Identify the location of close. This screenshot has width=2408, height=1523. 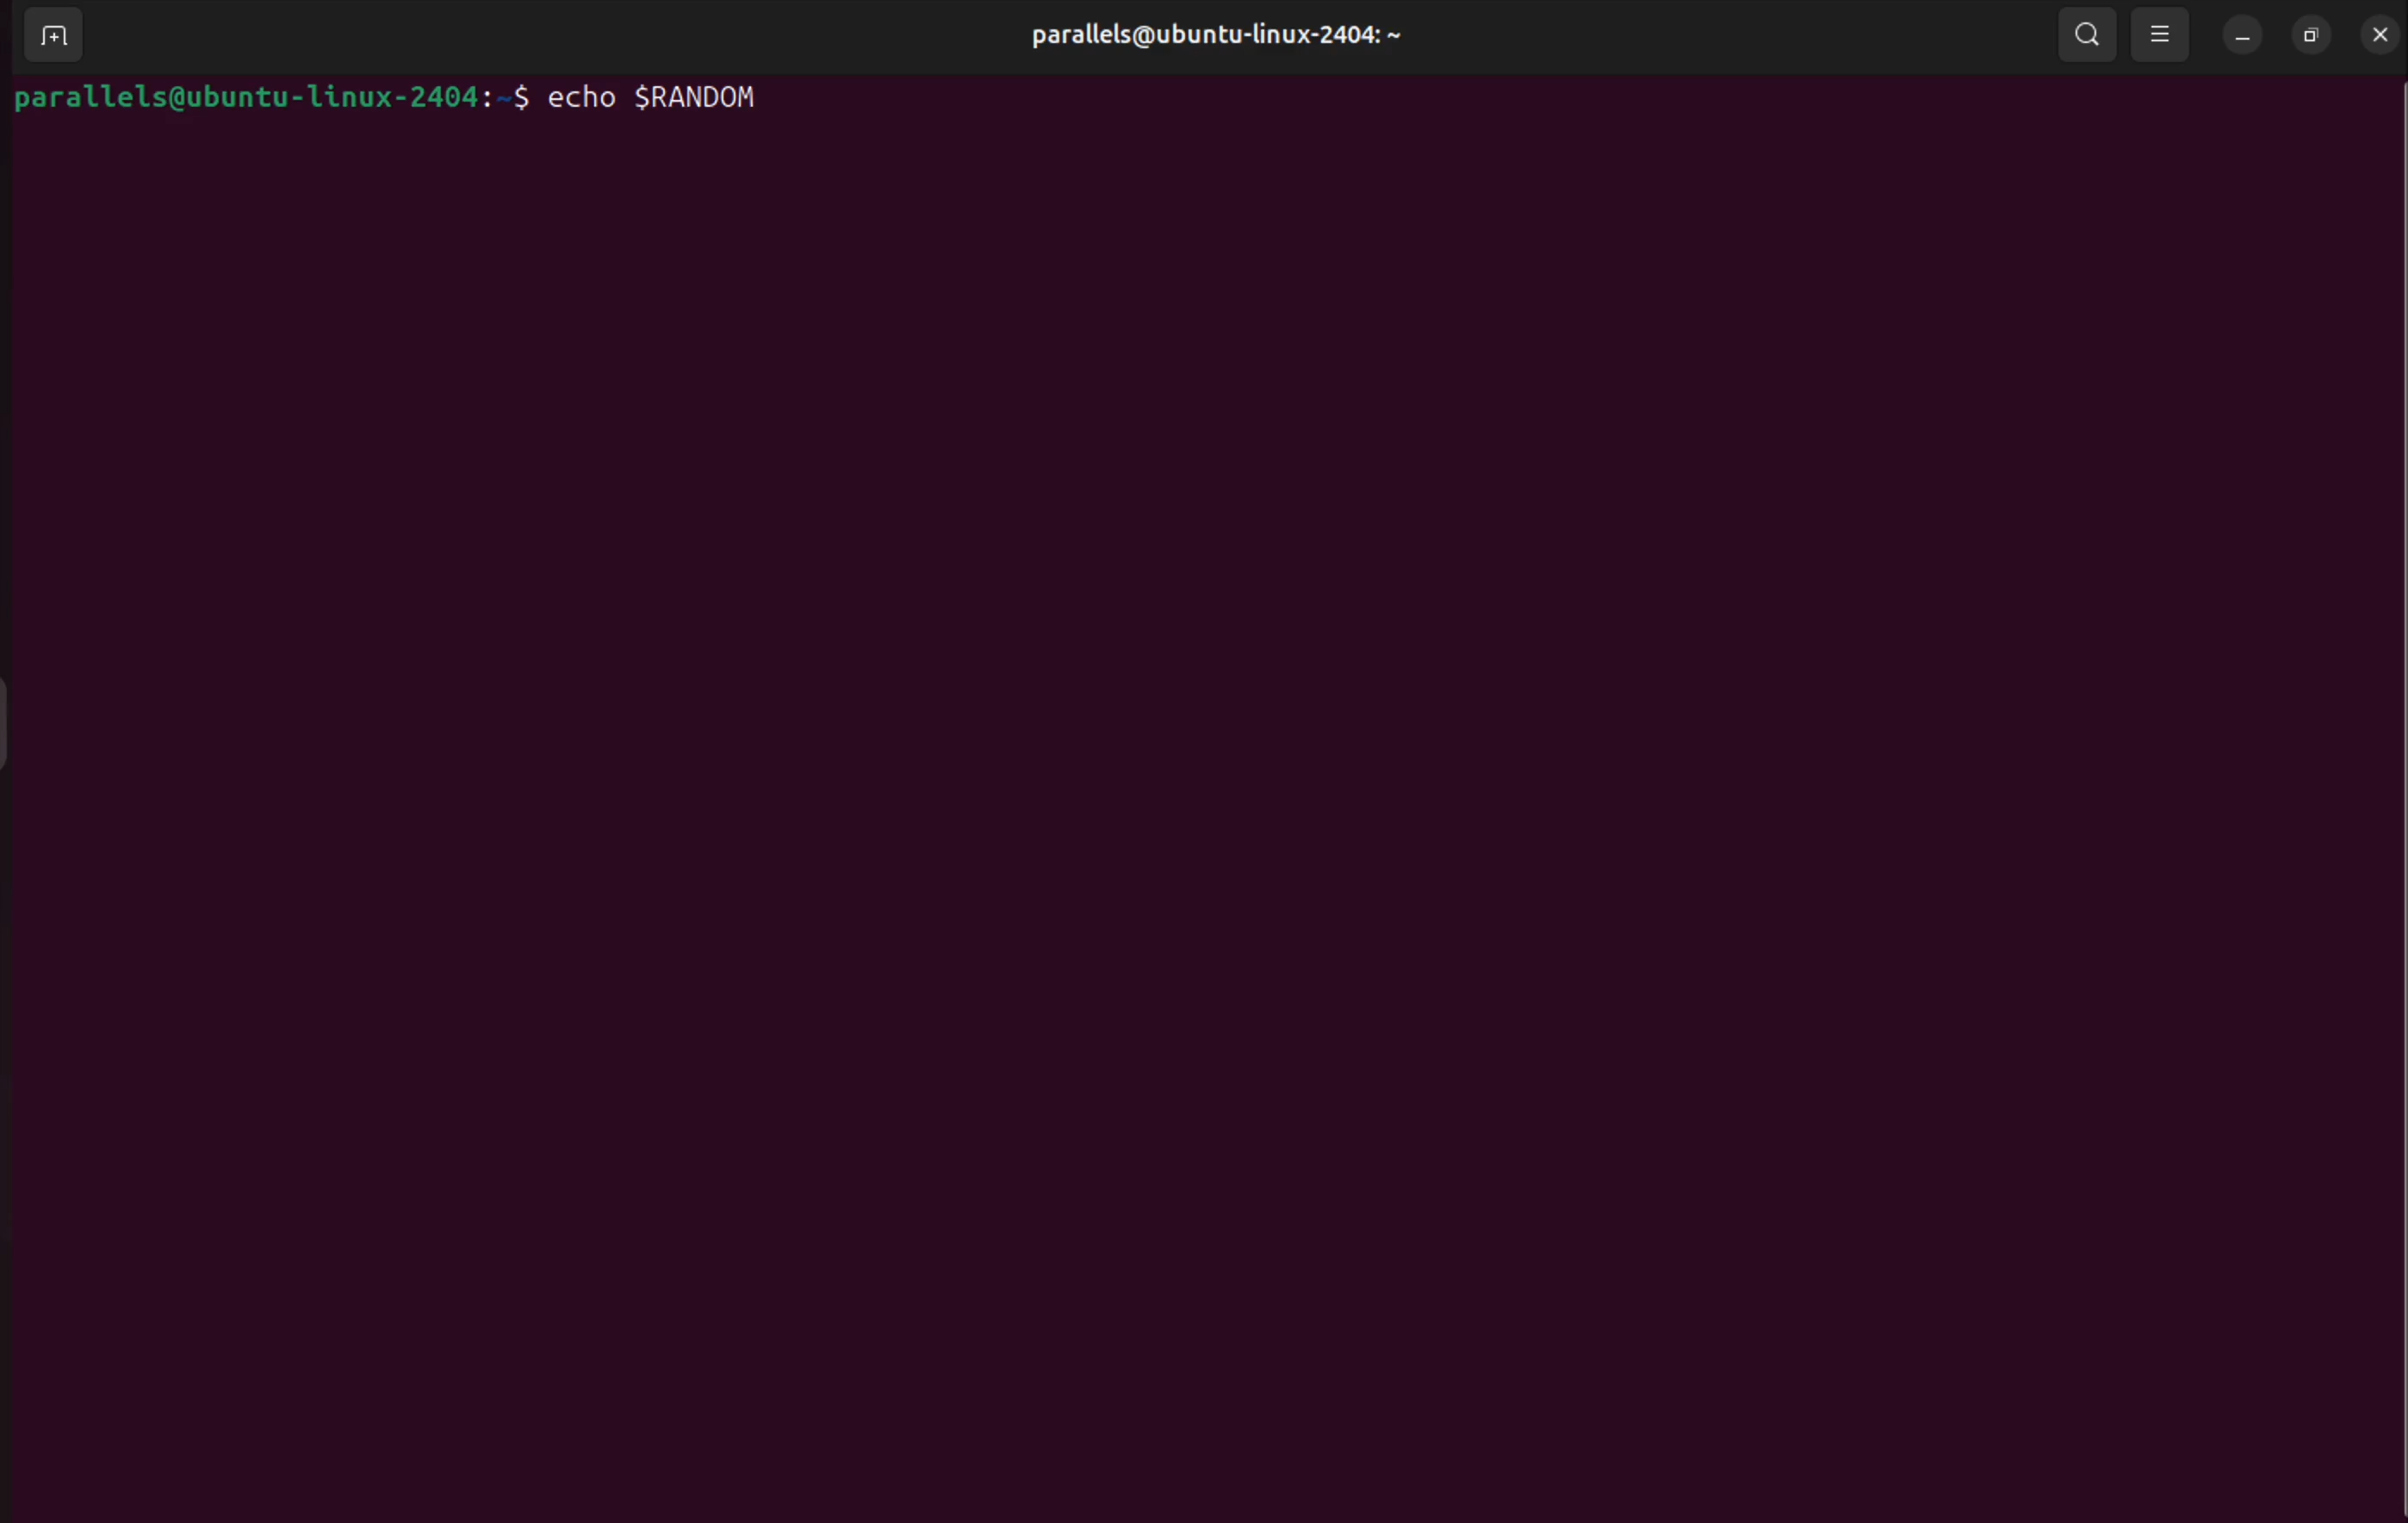
(2378, 29).